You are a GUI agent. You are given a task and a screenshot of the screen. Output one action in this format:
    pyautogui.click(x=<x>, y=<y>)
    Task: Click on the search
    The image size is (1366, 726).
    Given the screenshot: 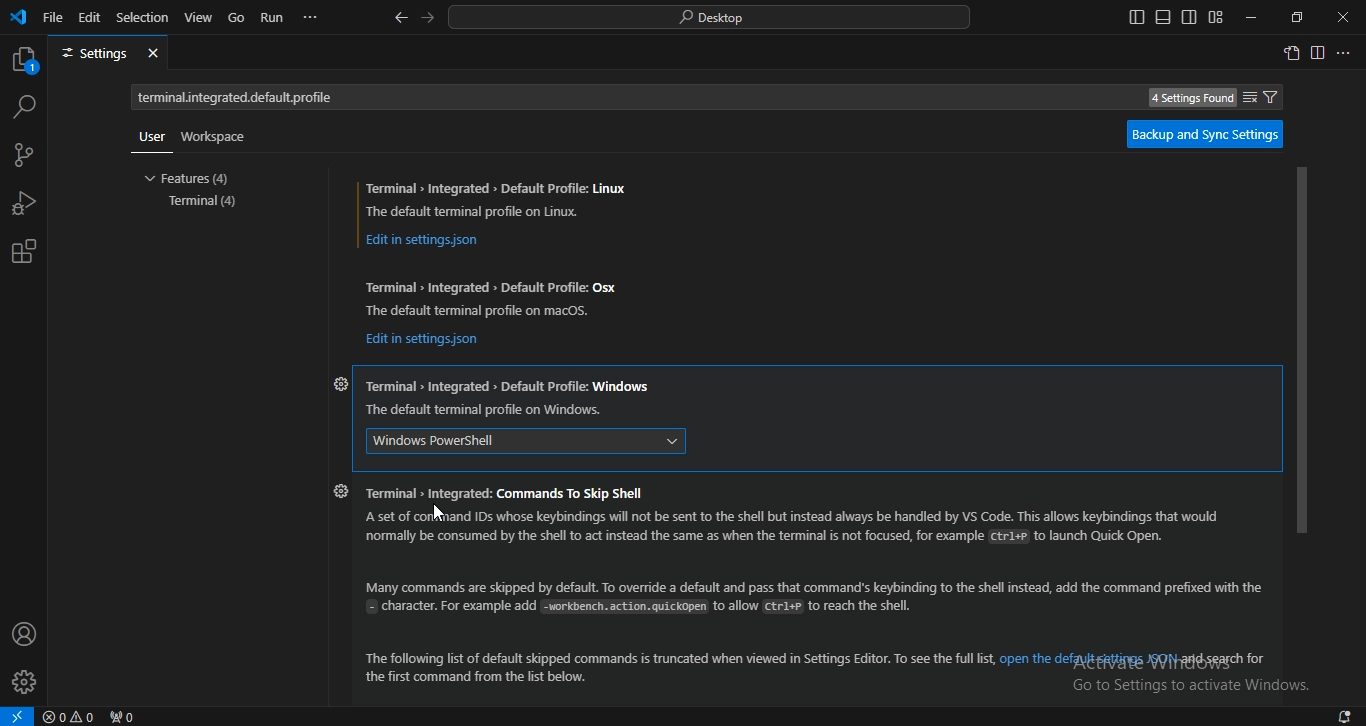 What is the action you would take?
    pyautogui.click(x=715, y=19)
    